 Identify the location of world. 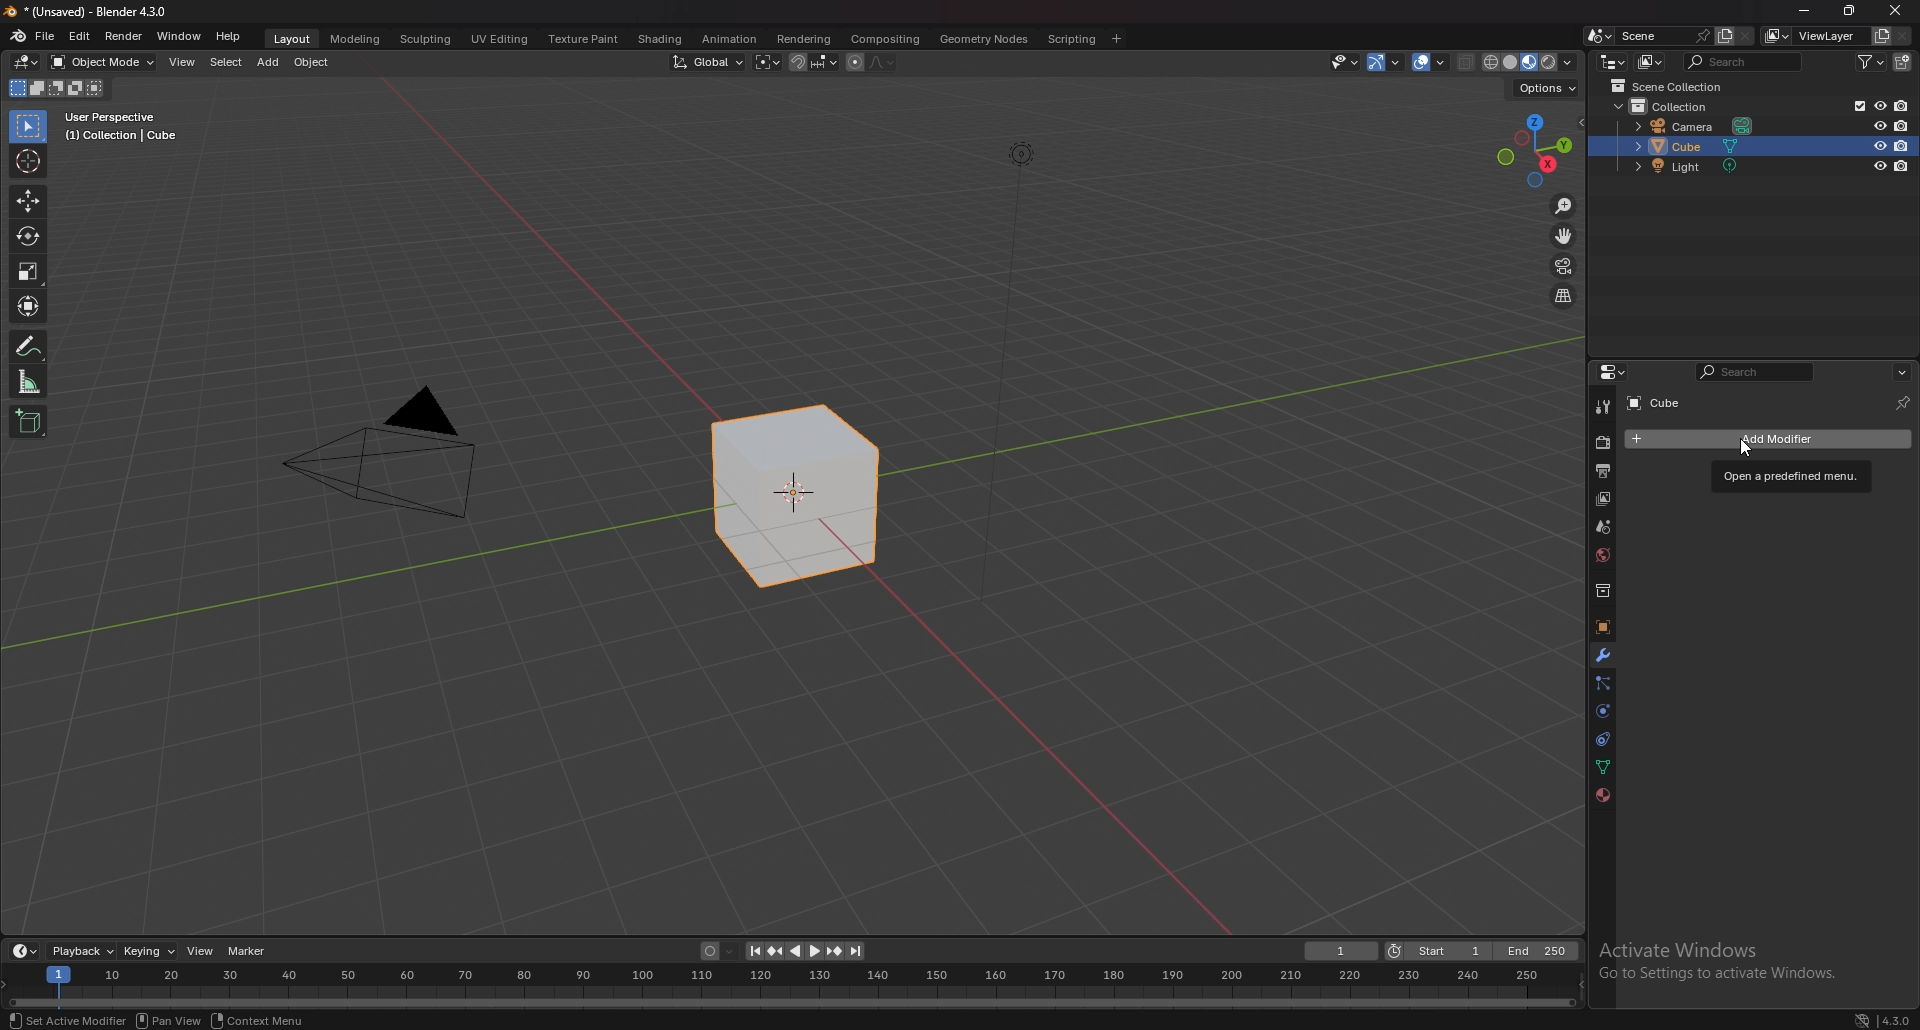
(1600, 555).